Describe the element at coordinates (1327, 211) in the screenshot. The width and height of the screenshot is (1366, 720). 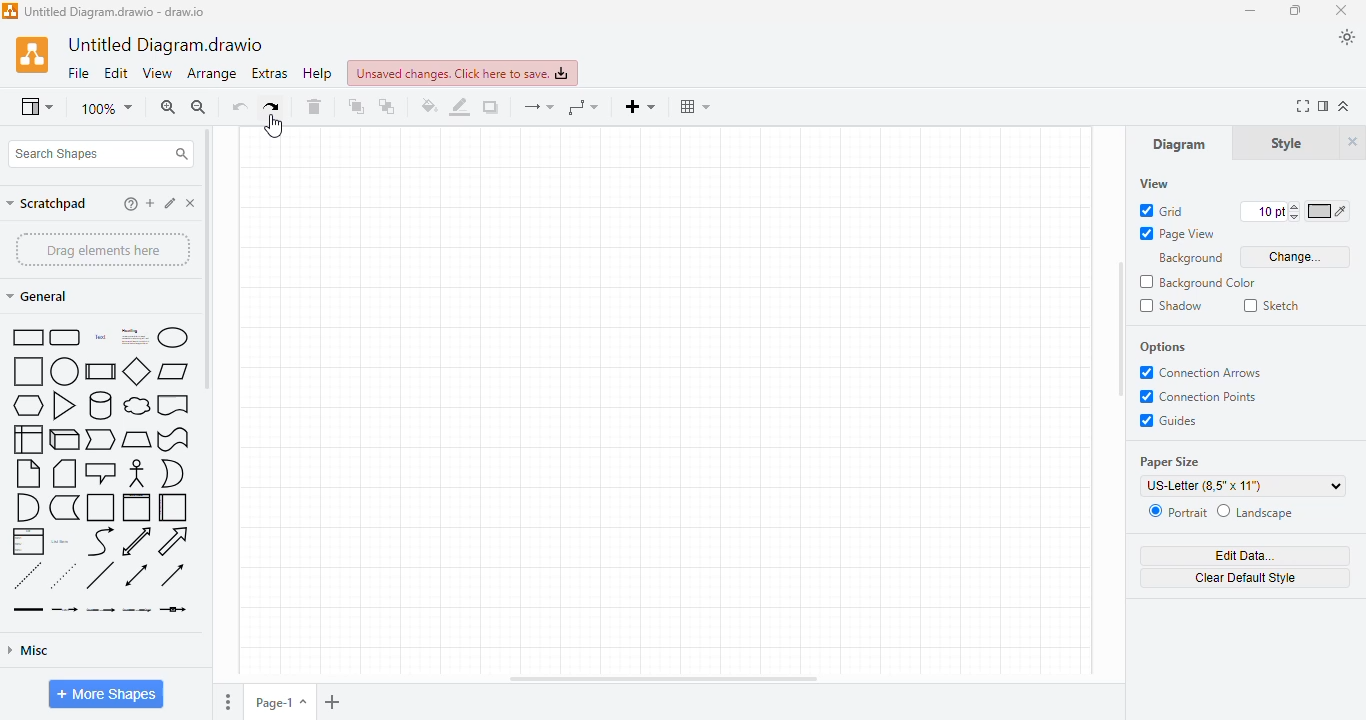
I see `color` at that location.